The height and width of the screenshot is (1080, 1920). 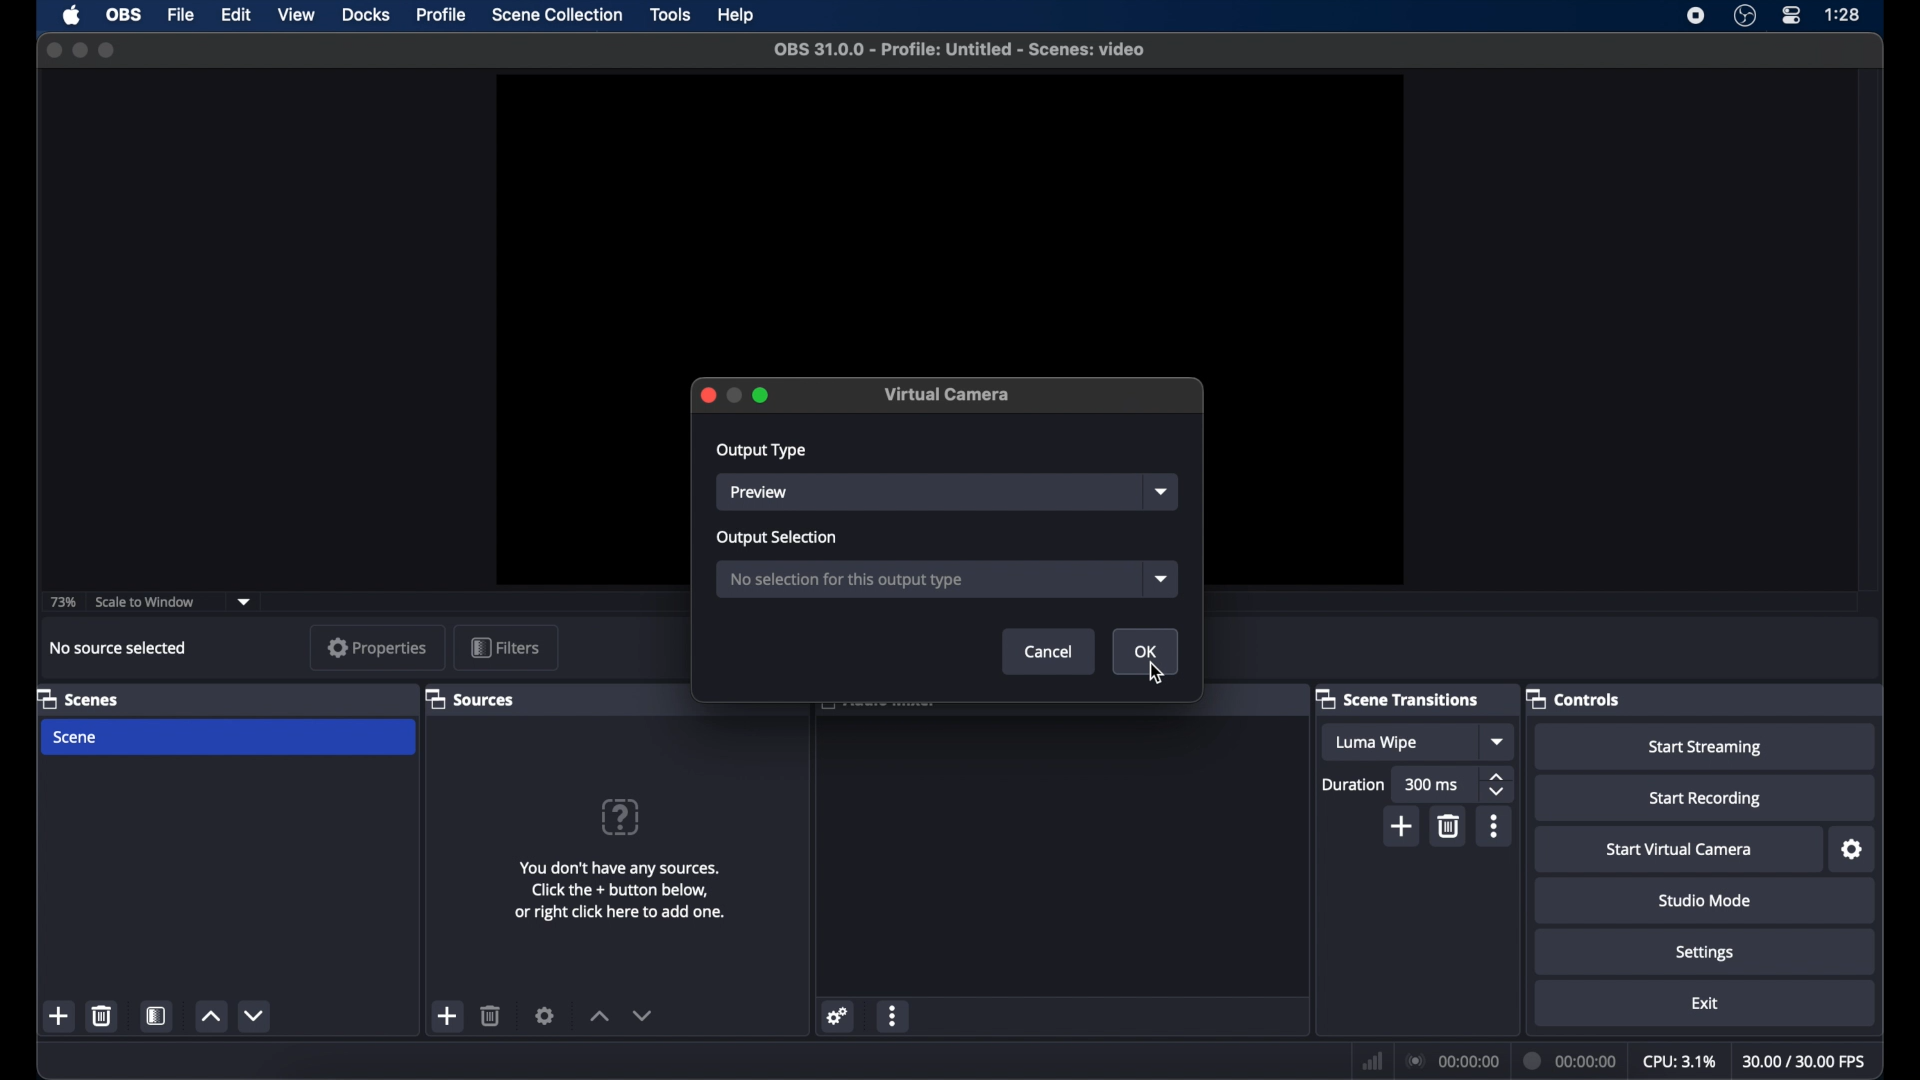 What do you see at coordinates (1705, 797) in the screenshot?
I see `start recording` at bounding box center [1705, 797].